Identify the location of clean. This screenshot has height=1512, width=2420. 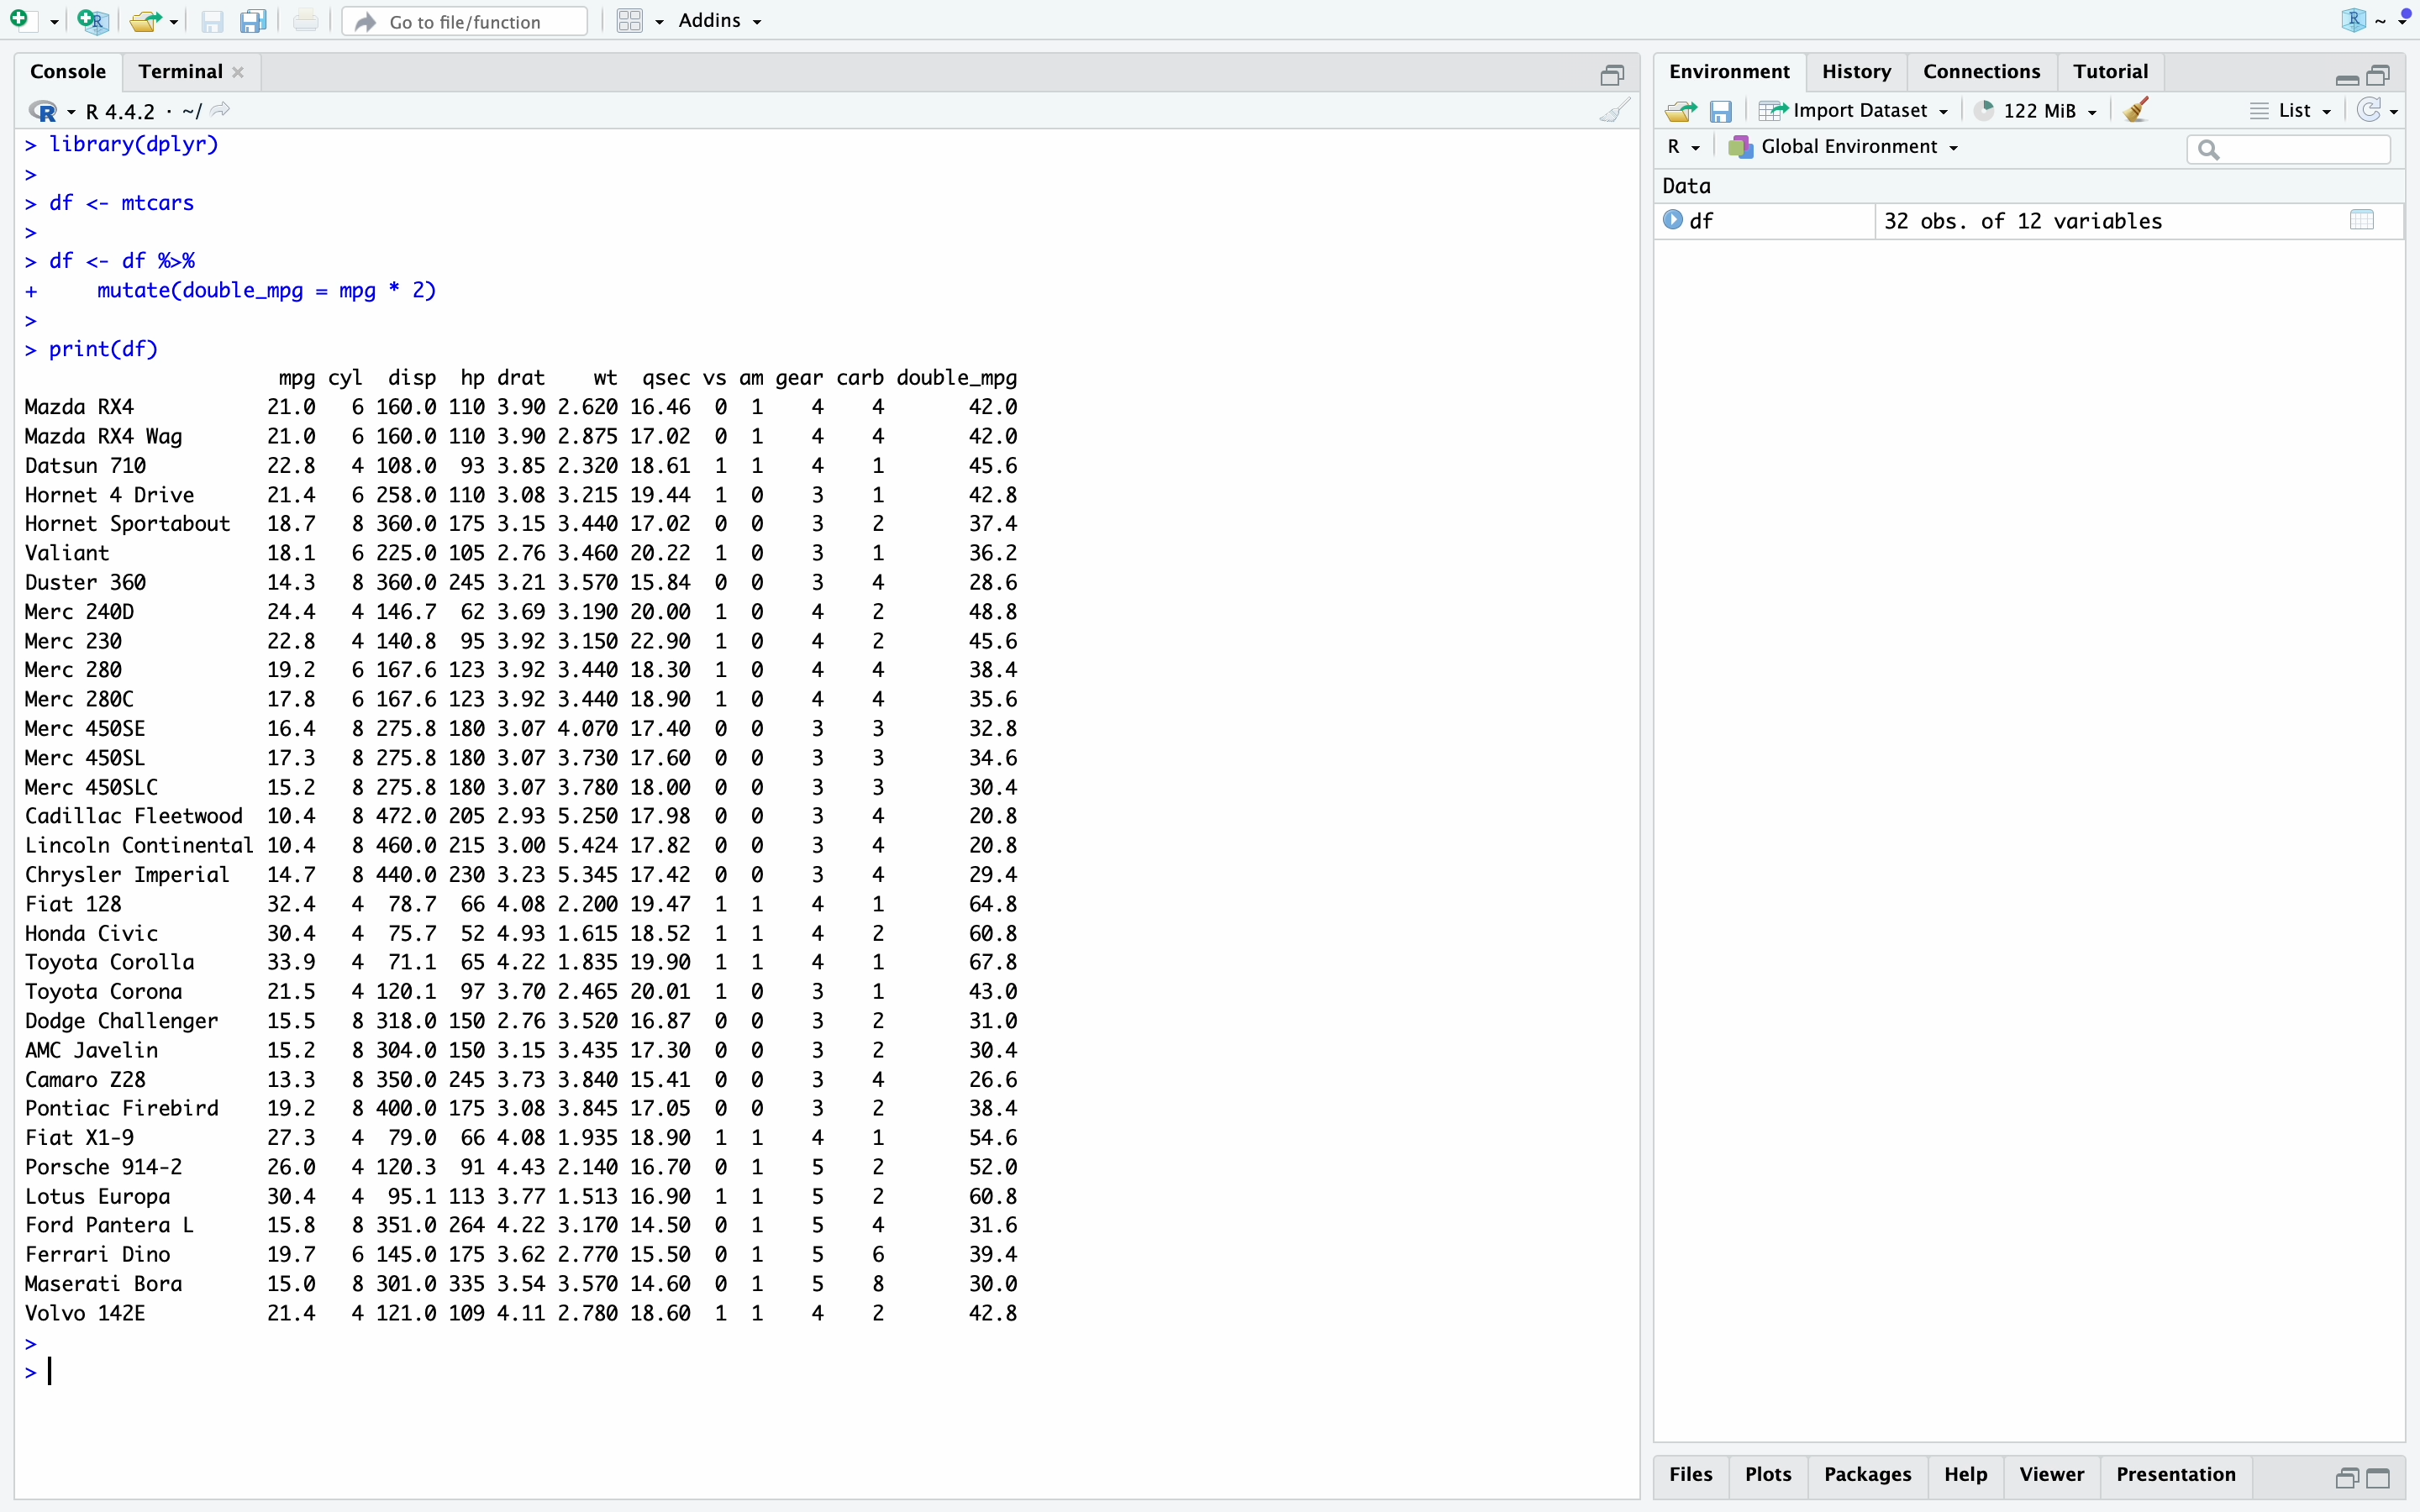
(1616, 110).